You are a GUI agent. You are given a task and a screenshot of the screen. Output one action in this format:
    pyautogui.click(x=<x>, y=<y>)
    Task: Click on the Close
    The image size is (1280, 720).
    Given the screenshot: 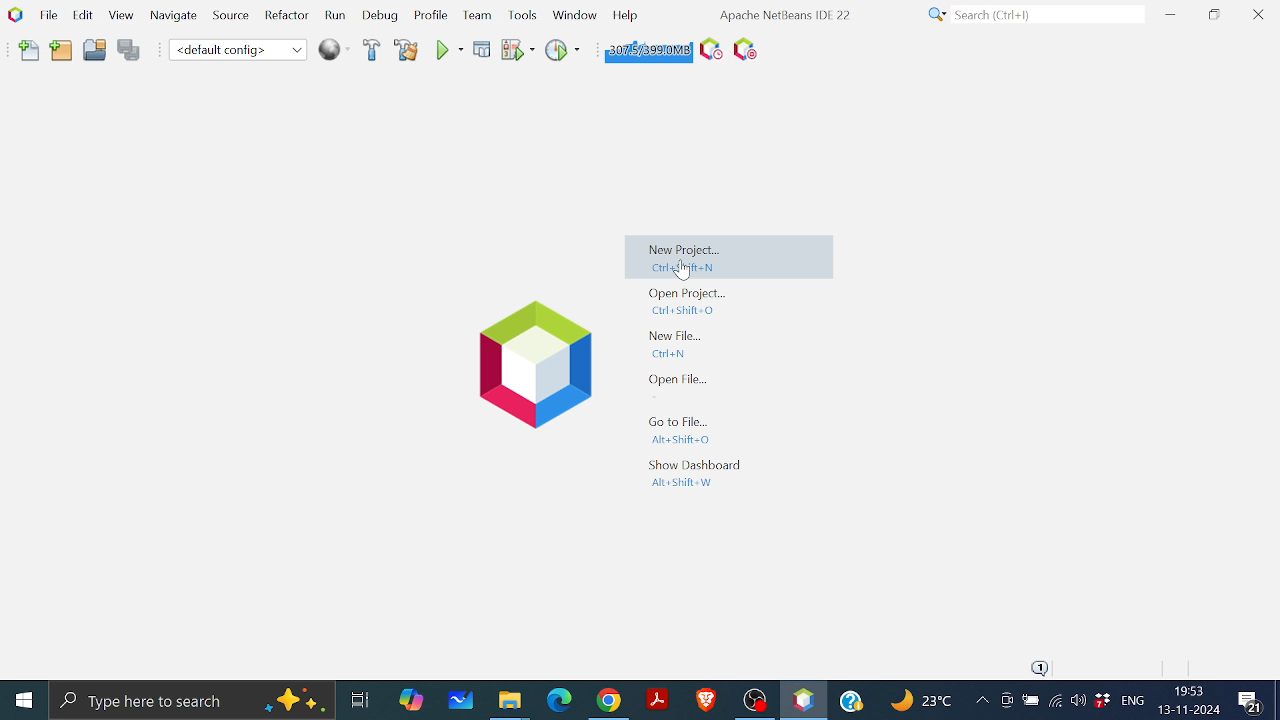 What is the action you would take?
    pyautogui.click(x=1258, y=15)
    